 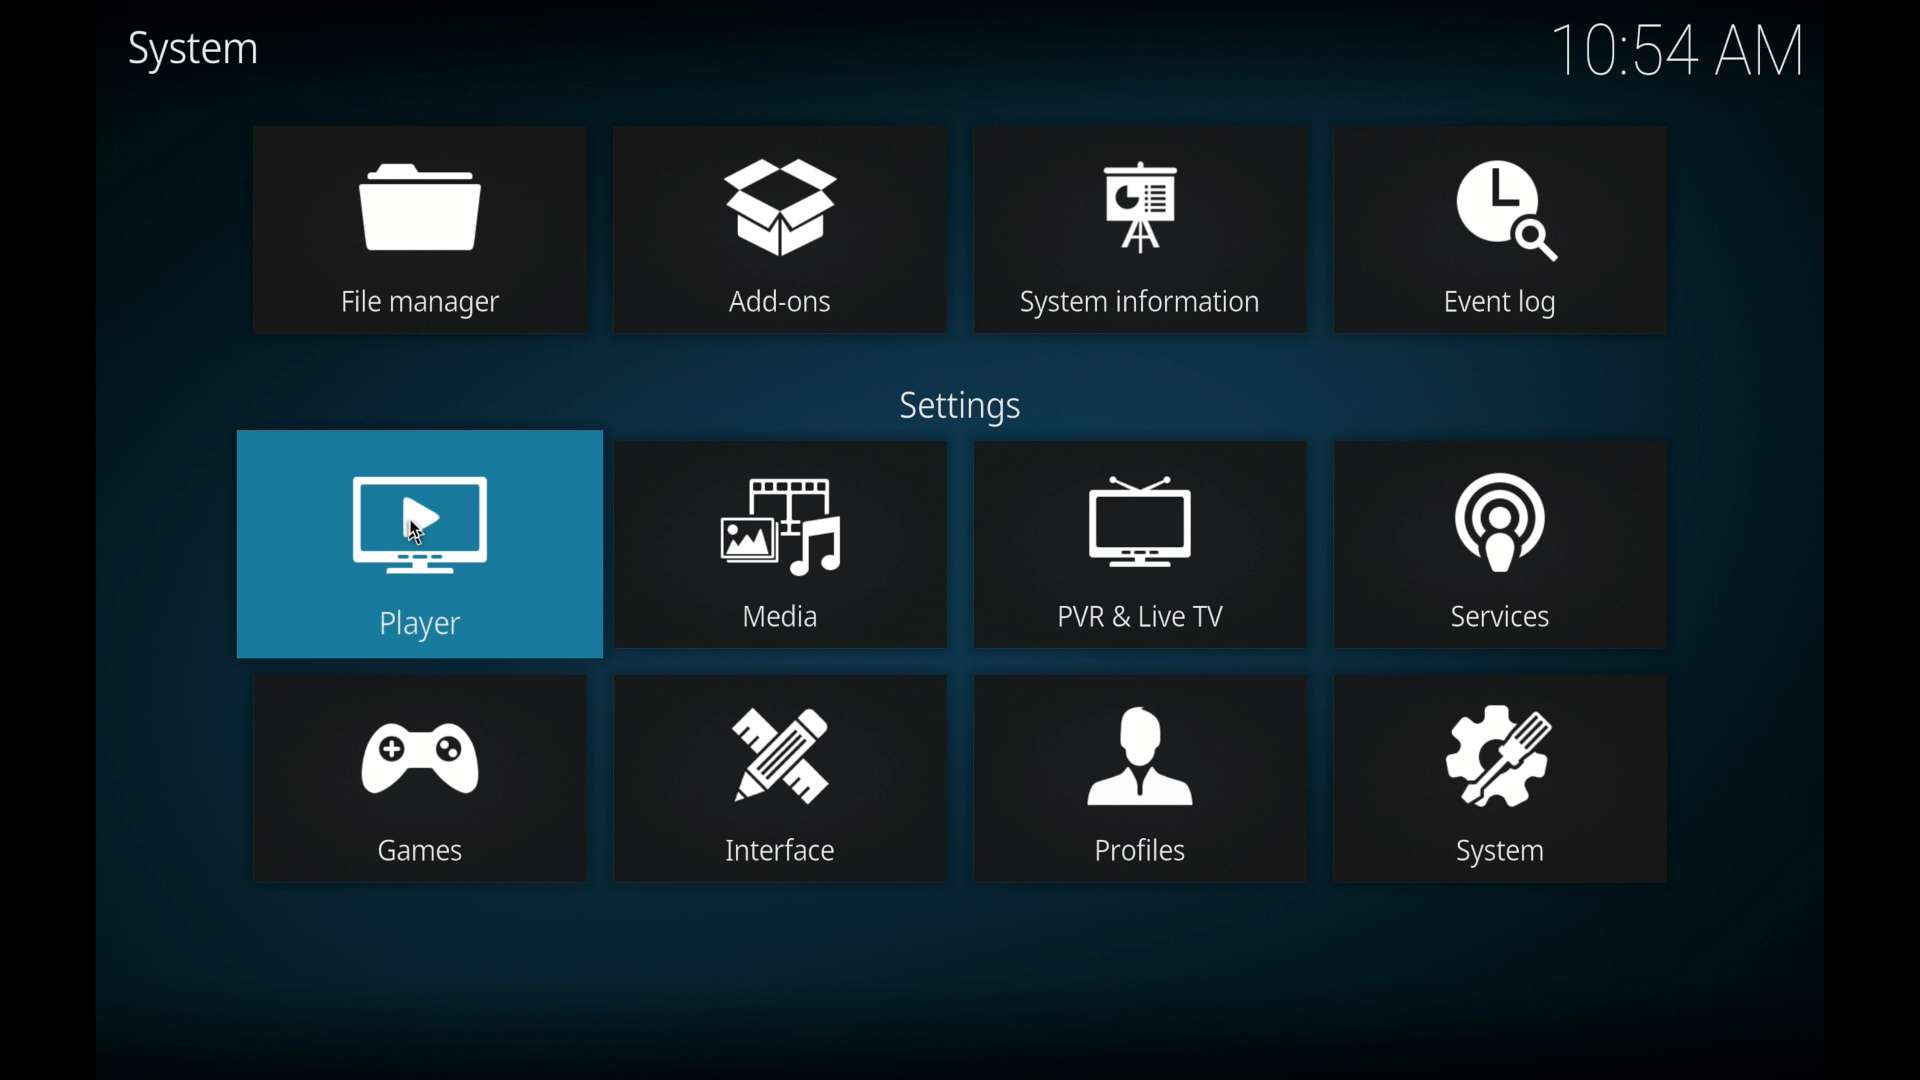 I want to click on system, so click(x=1504, y=781).